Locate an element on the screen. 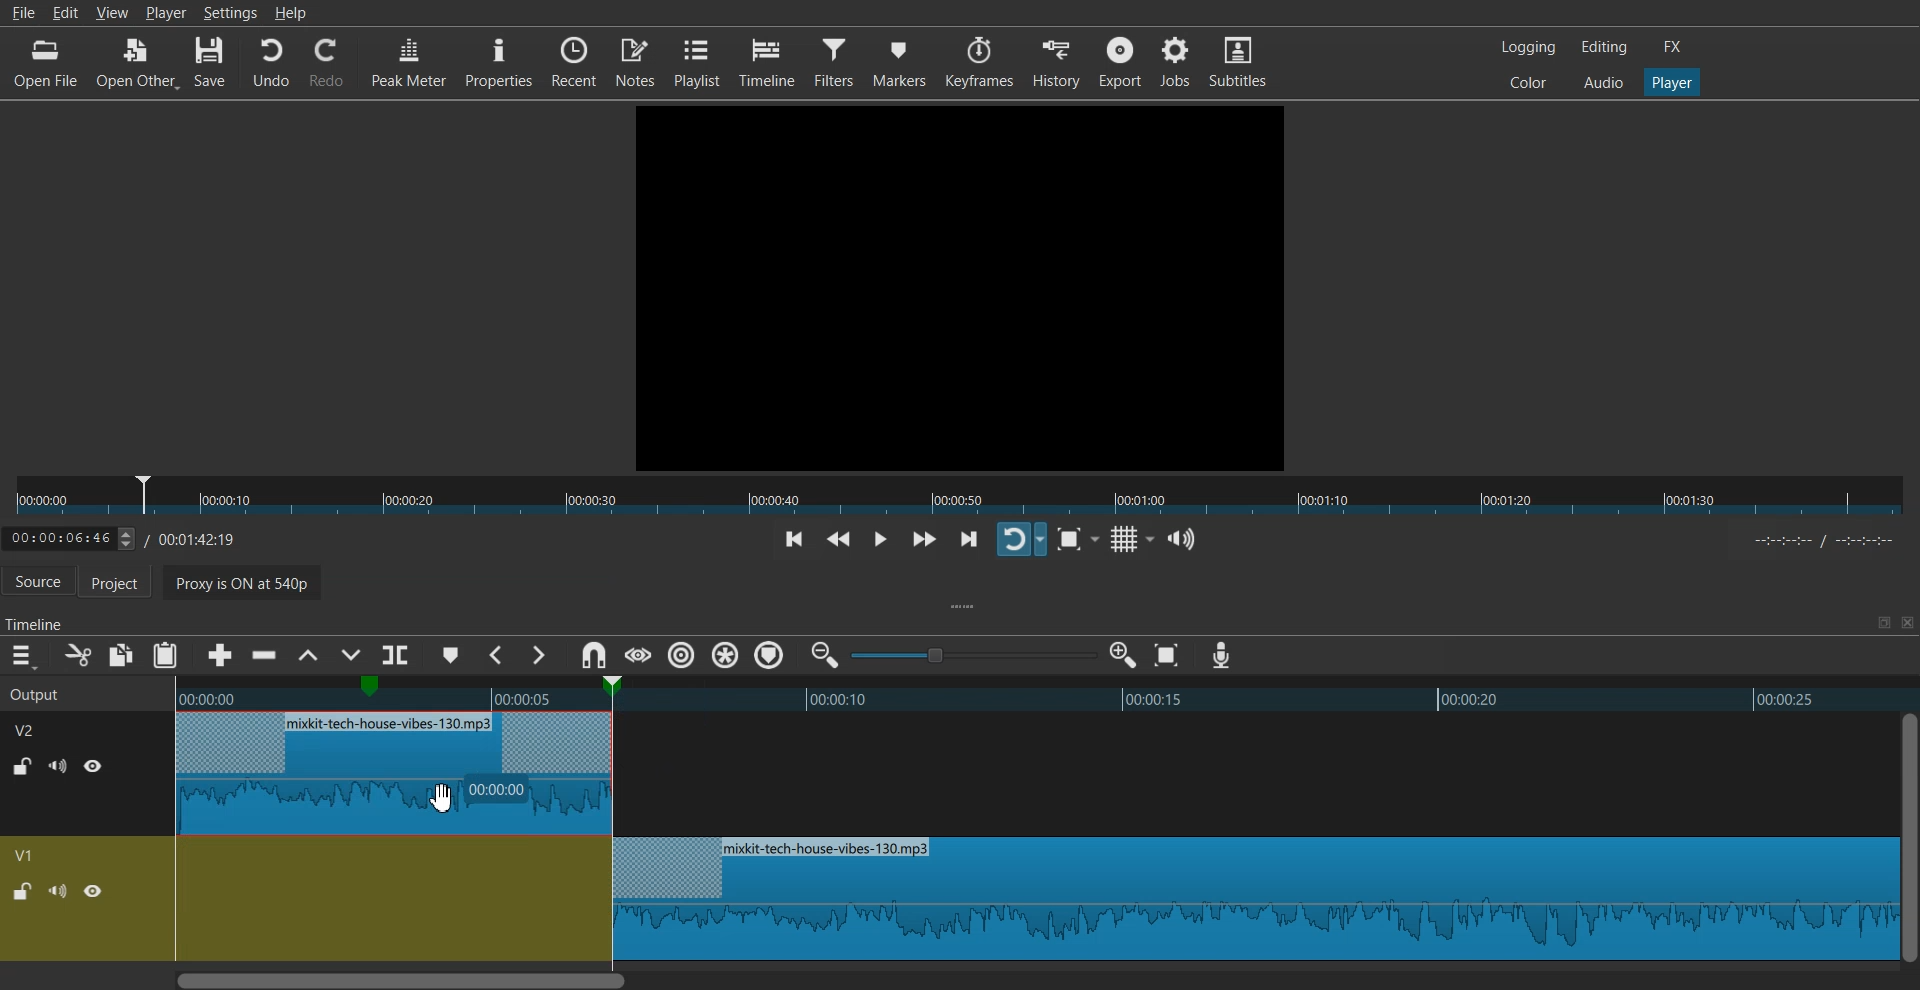  Open Other is located at coordinates (137, 64).